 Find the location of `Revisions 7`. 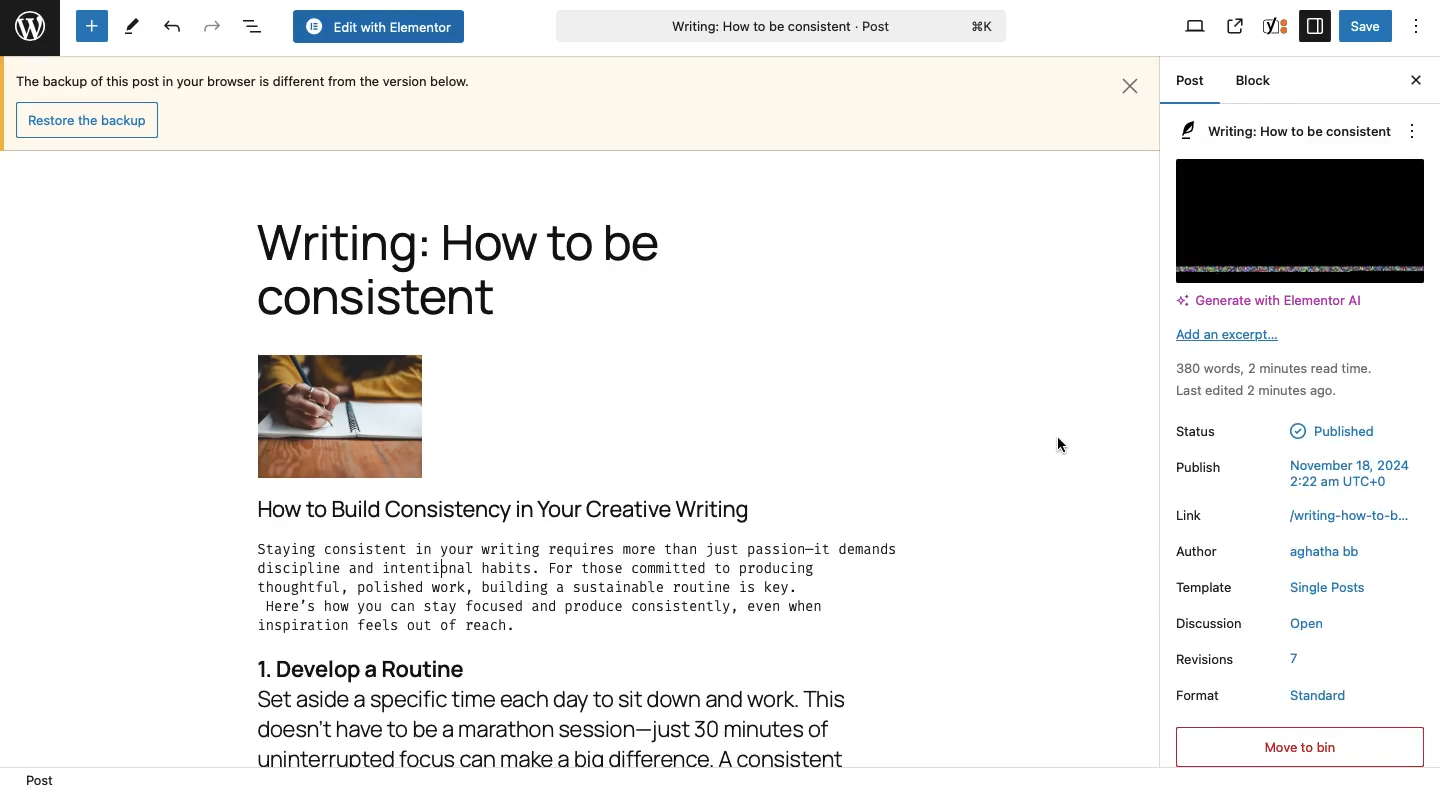

Revisions 7 is located at coordinates (1246, 659).